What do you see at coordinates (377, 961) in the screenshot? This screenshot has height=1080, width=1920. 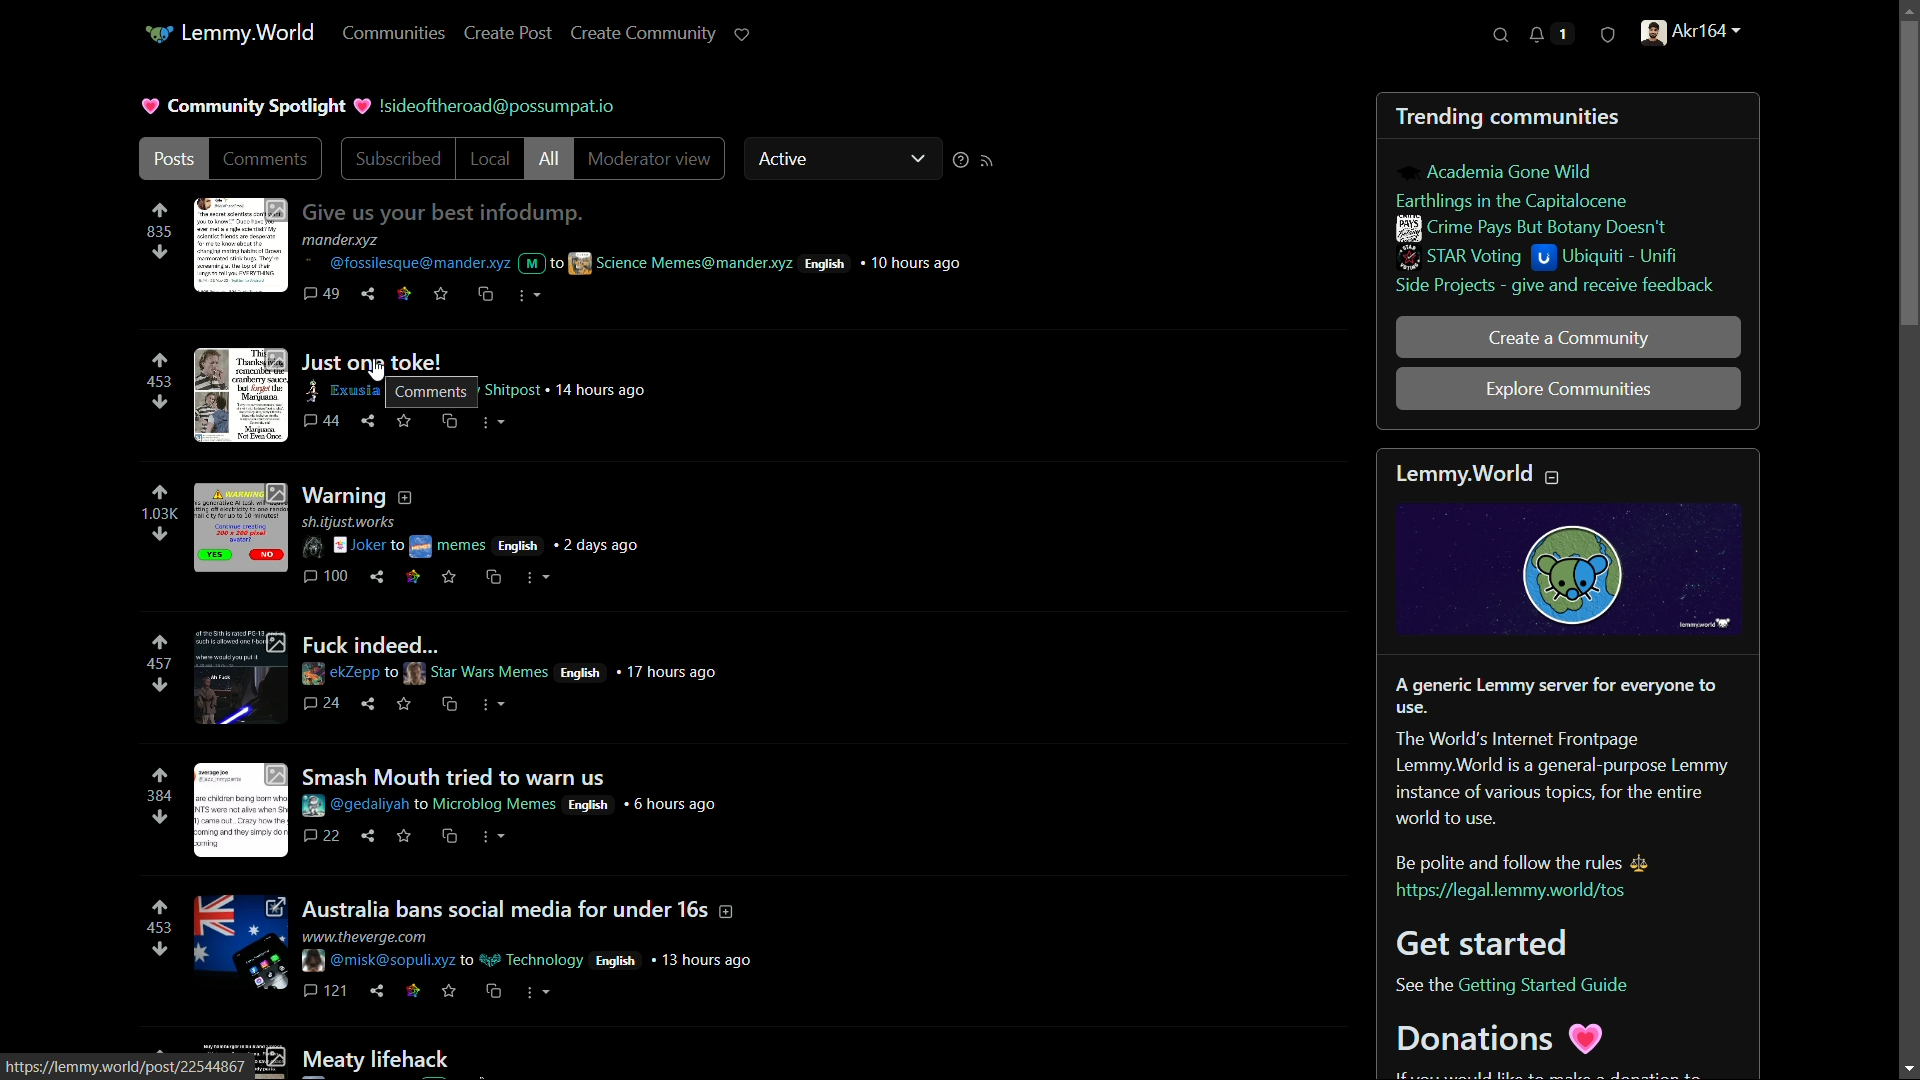 I see `@misk@sopuli.xyz` at bounding box center [377, 961].